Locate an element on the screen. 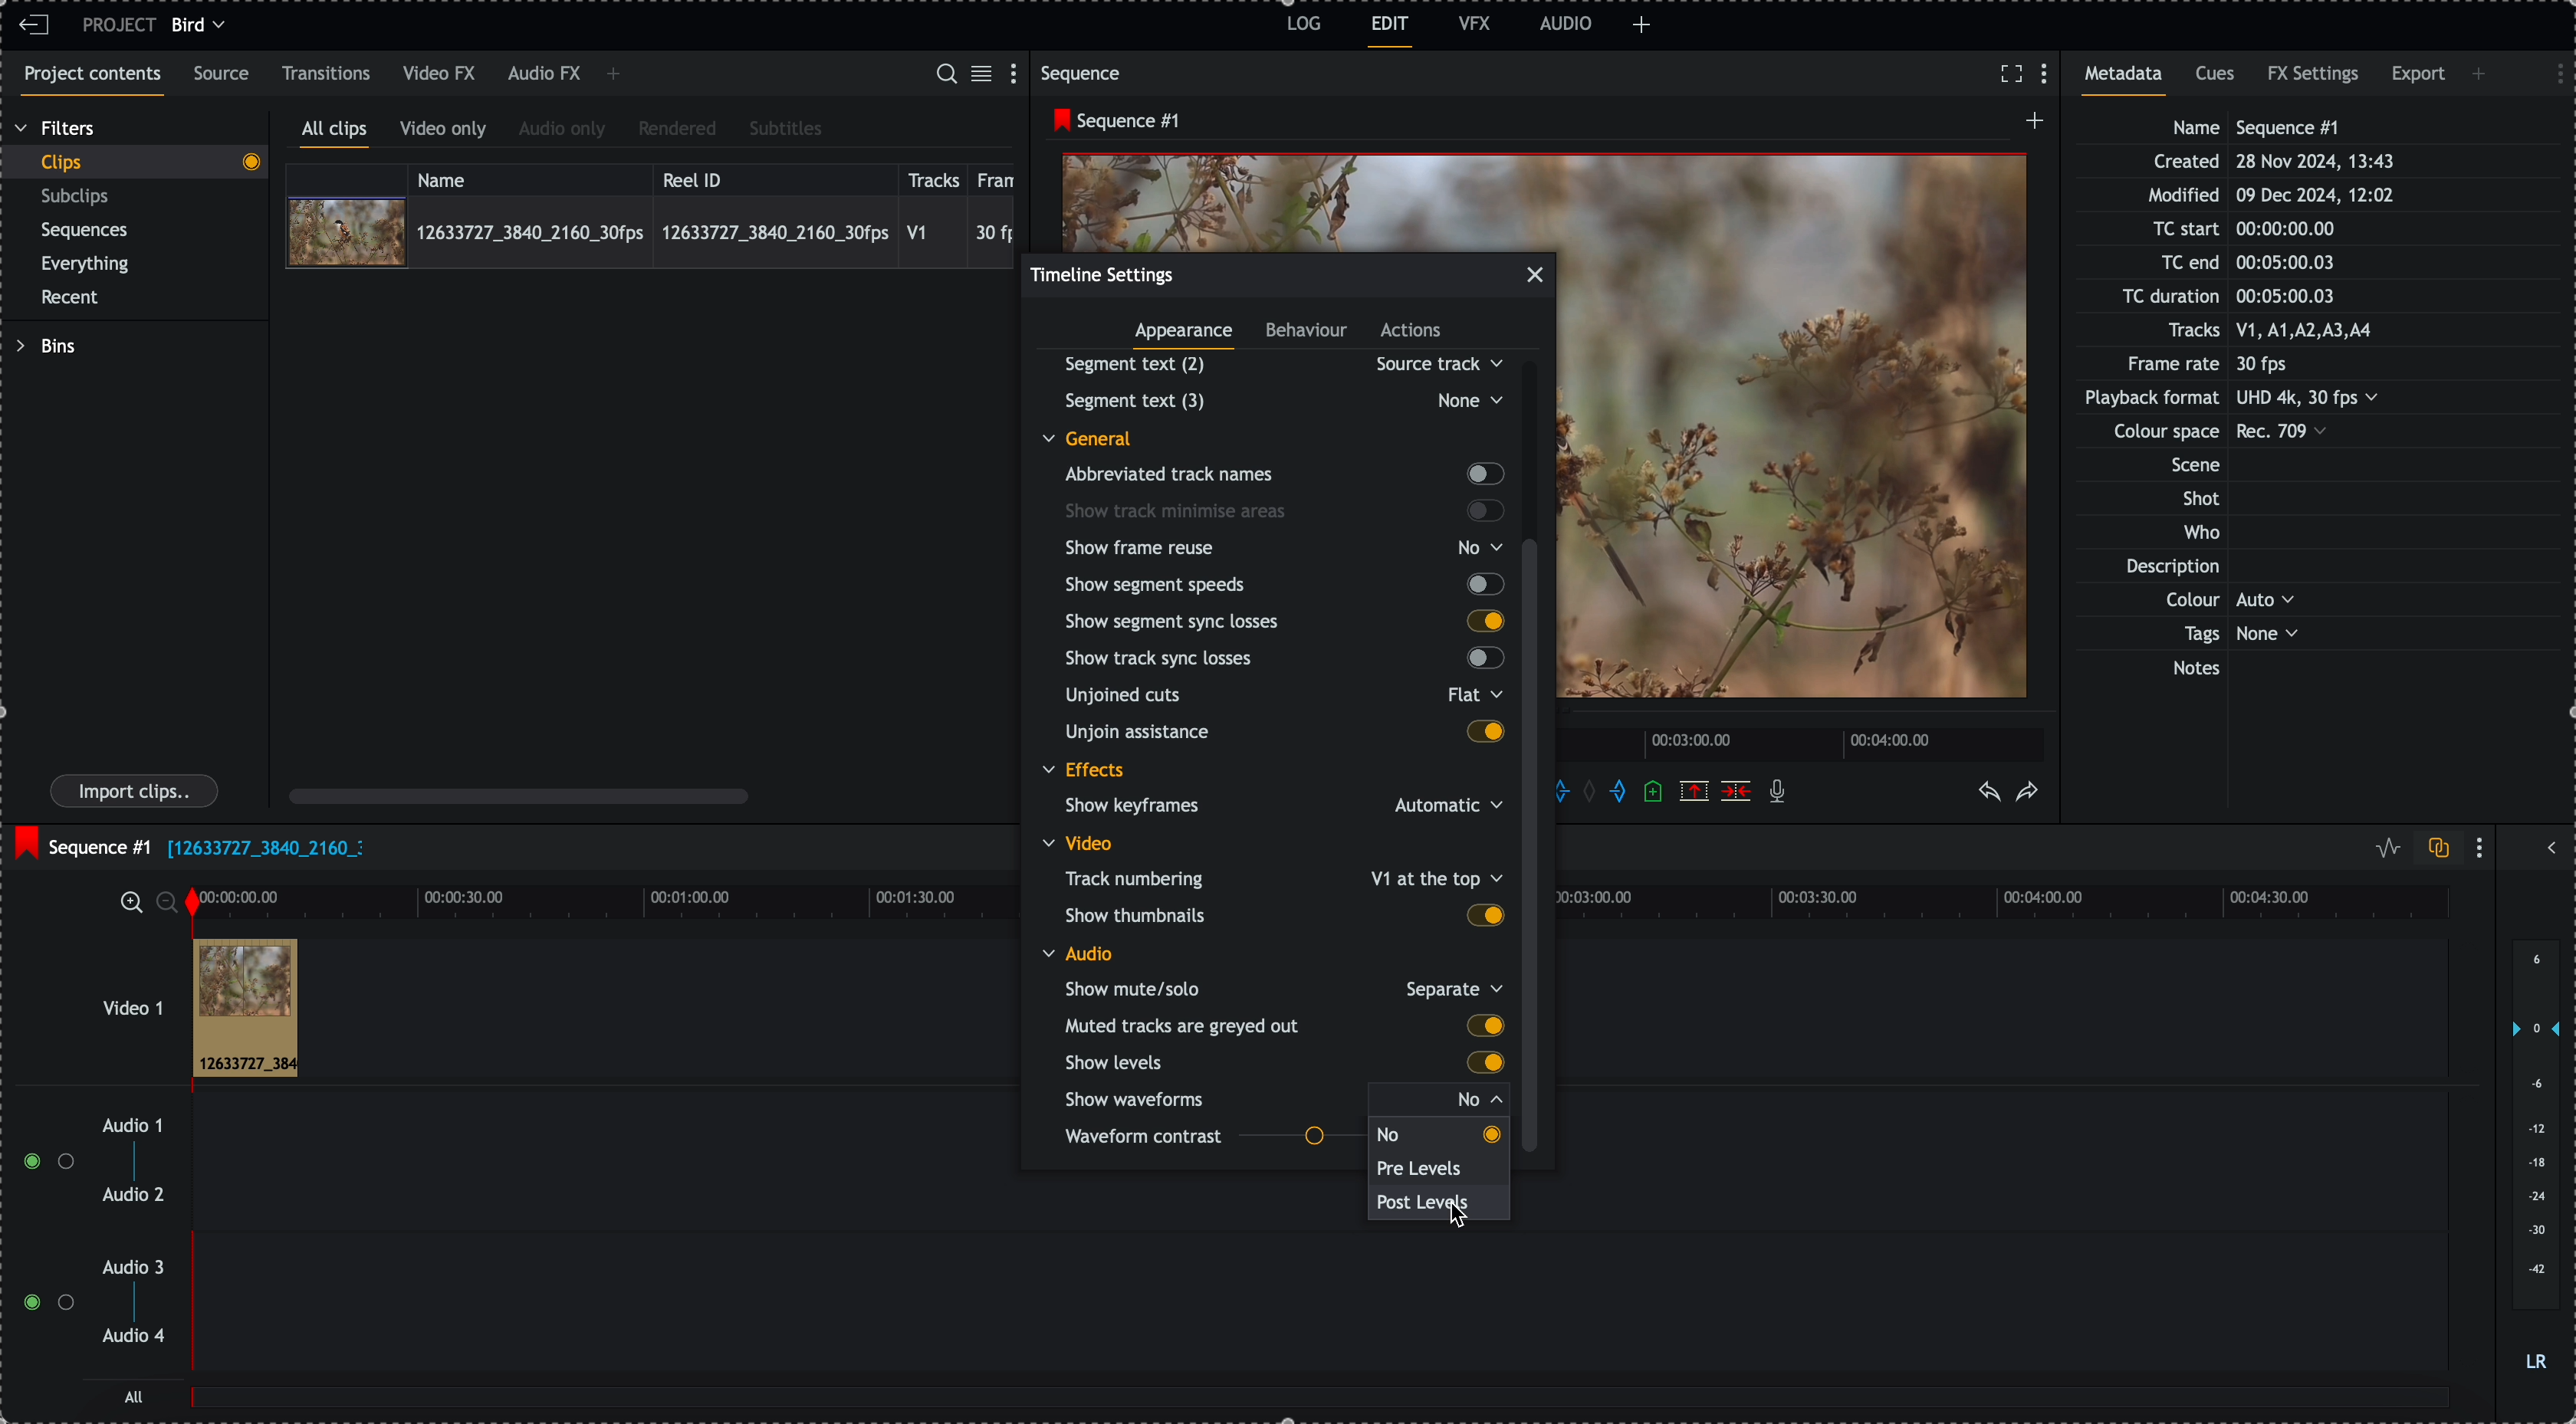 The width and height of the screenshot is (2576, 1424). leave is located at coordinates (34, 26).